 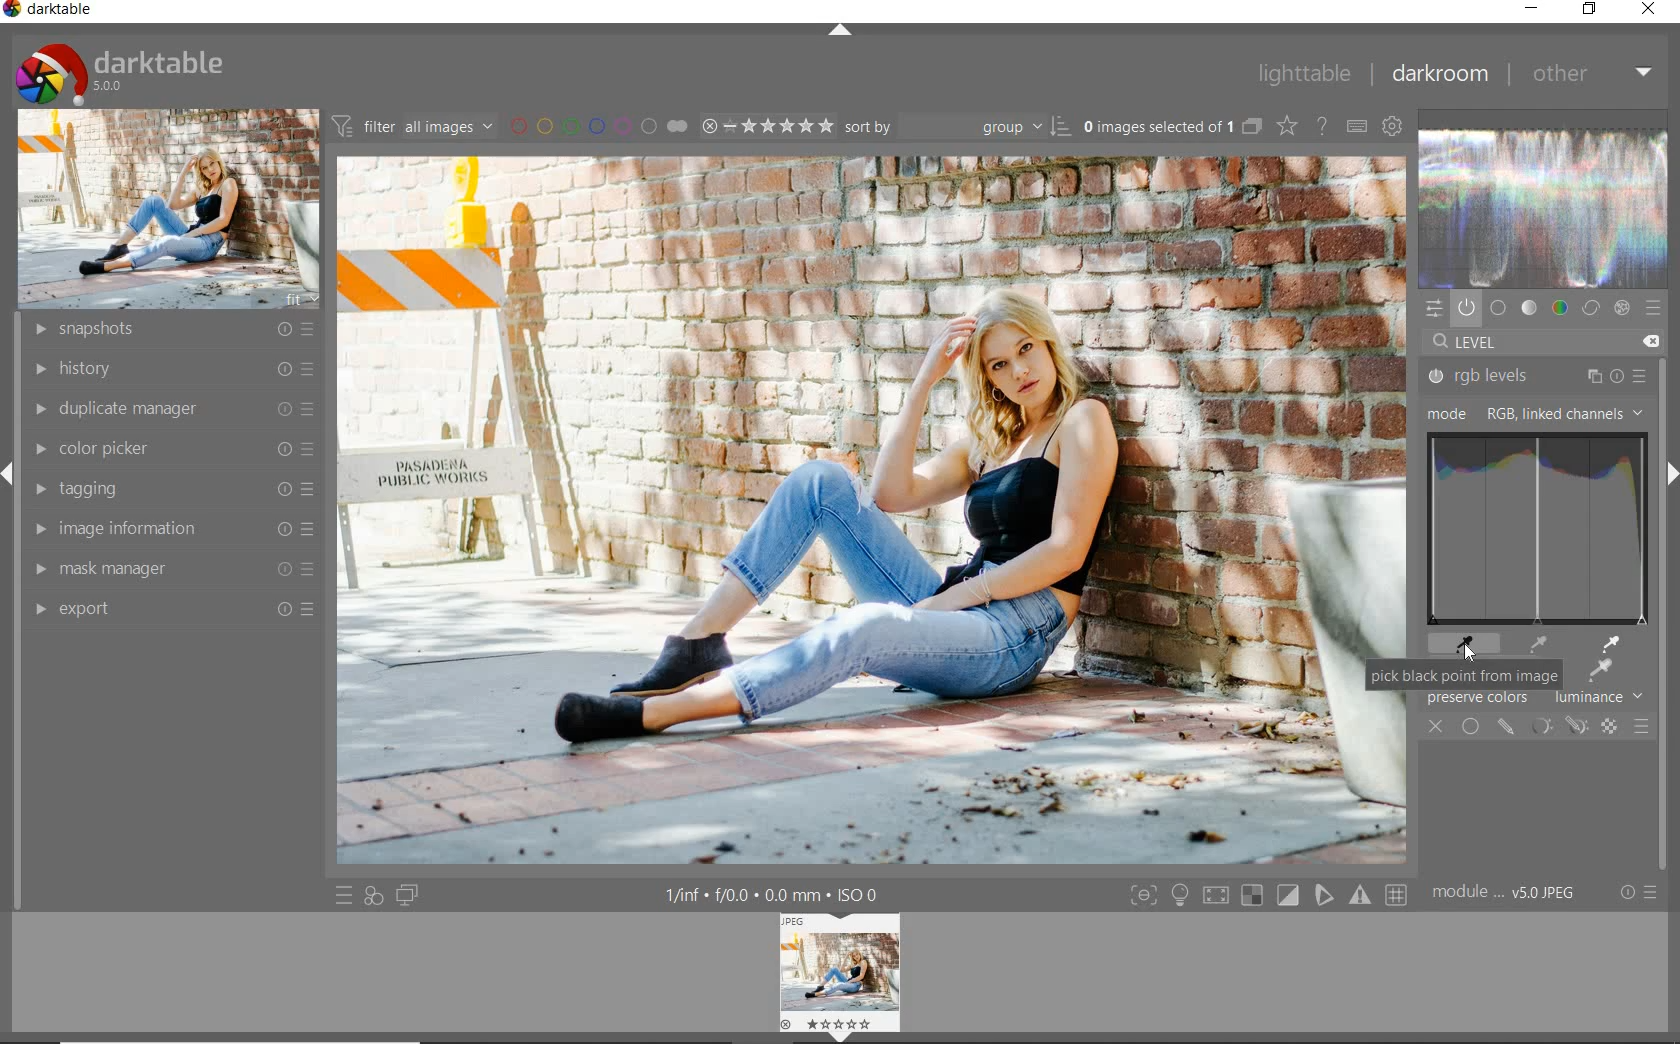 I want to click on scrollbar, so click(x=1663, y=402).